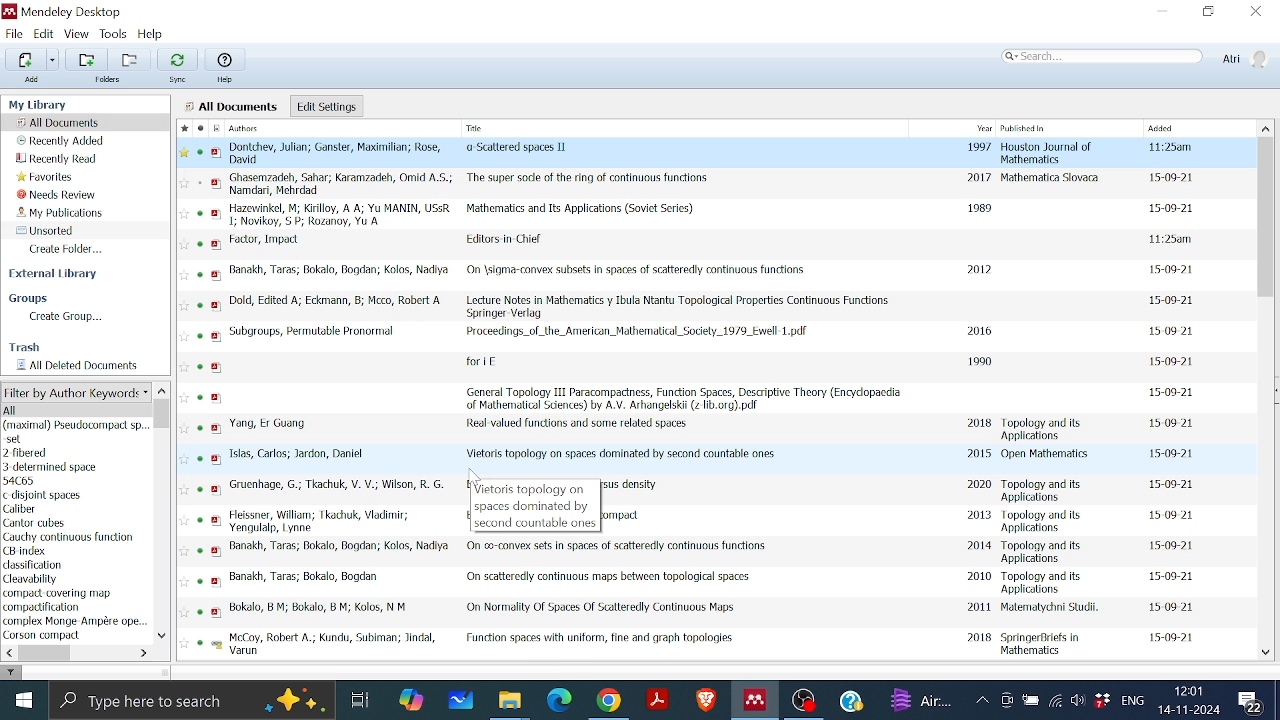  Describe the element at coordinates (43, 298) in the screenshot. I see `Groups` at that location.